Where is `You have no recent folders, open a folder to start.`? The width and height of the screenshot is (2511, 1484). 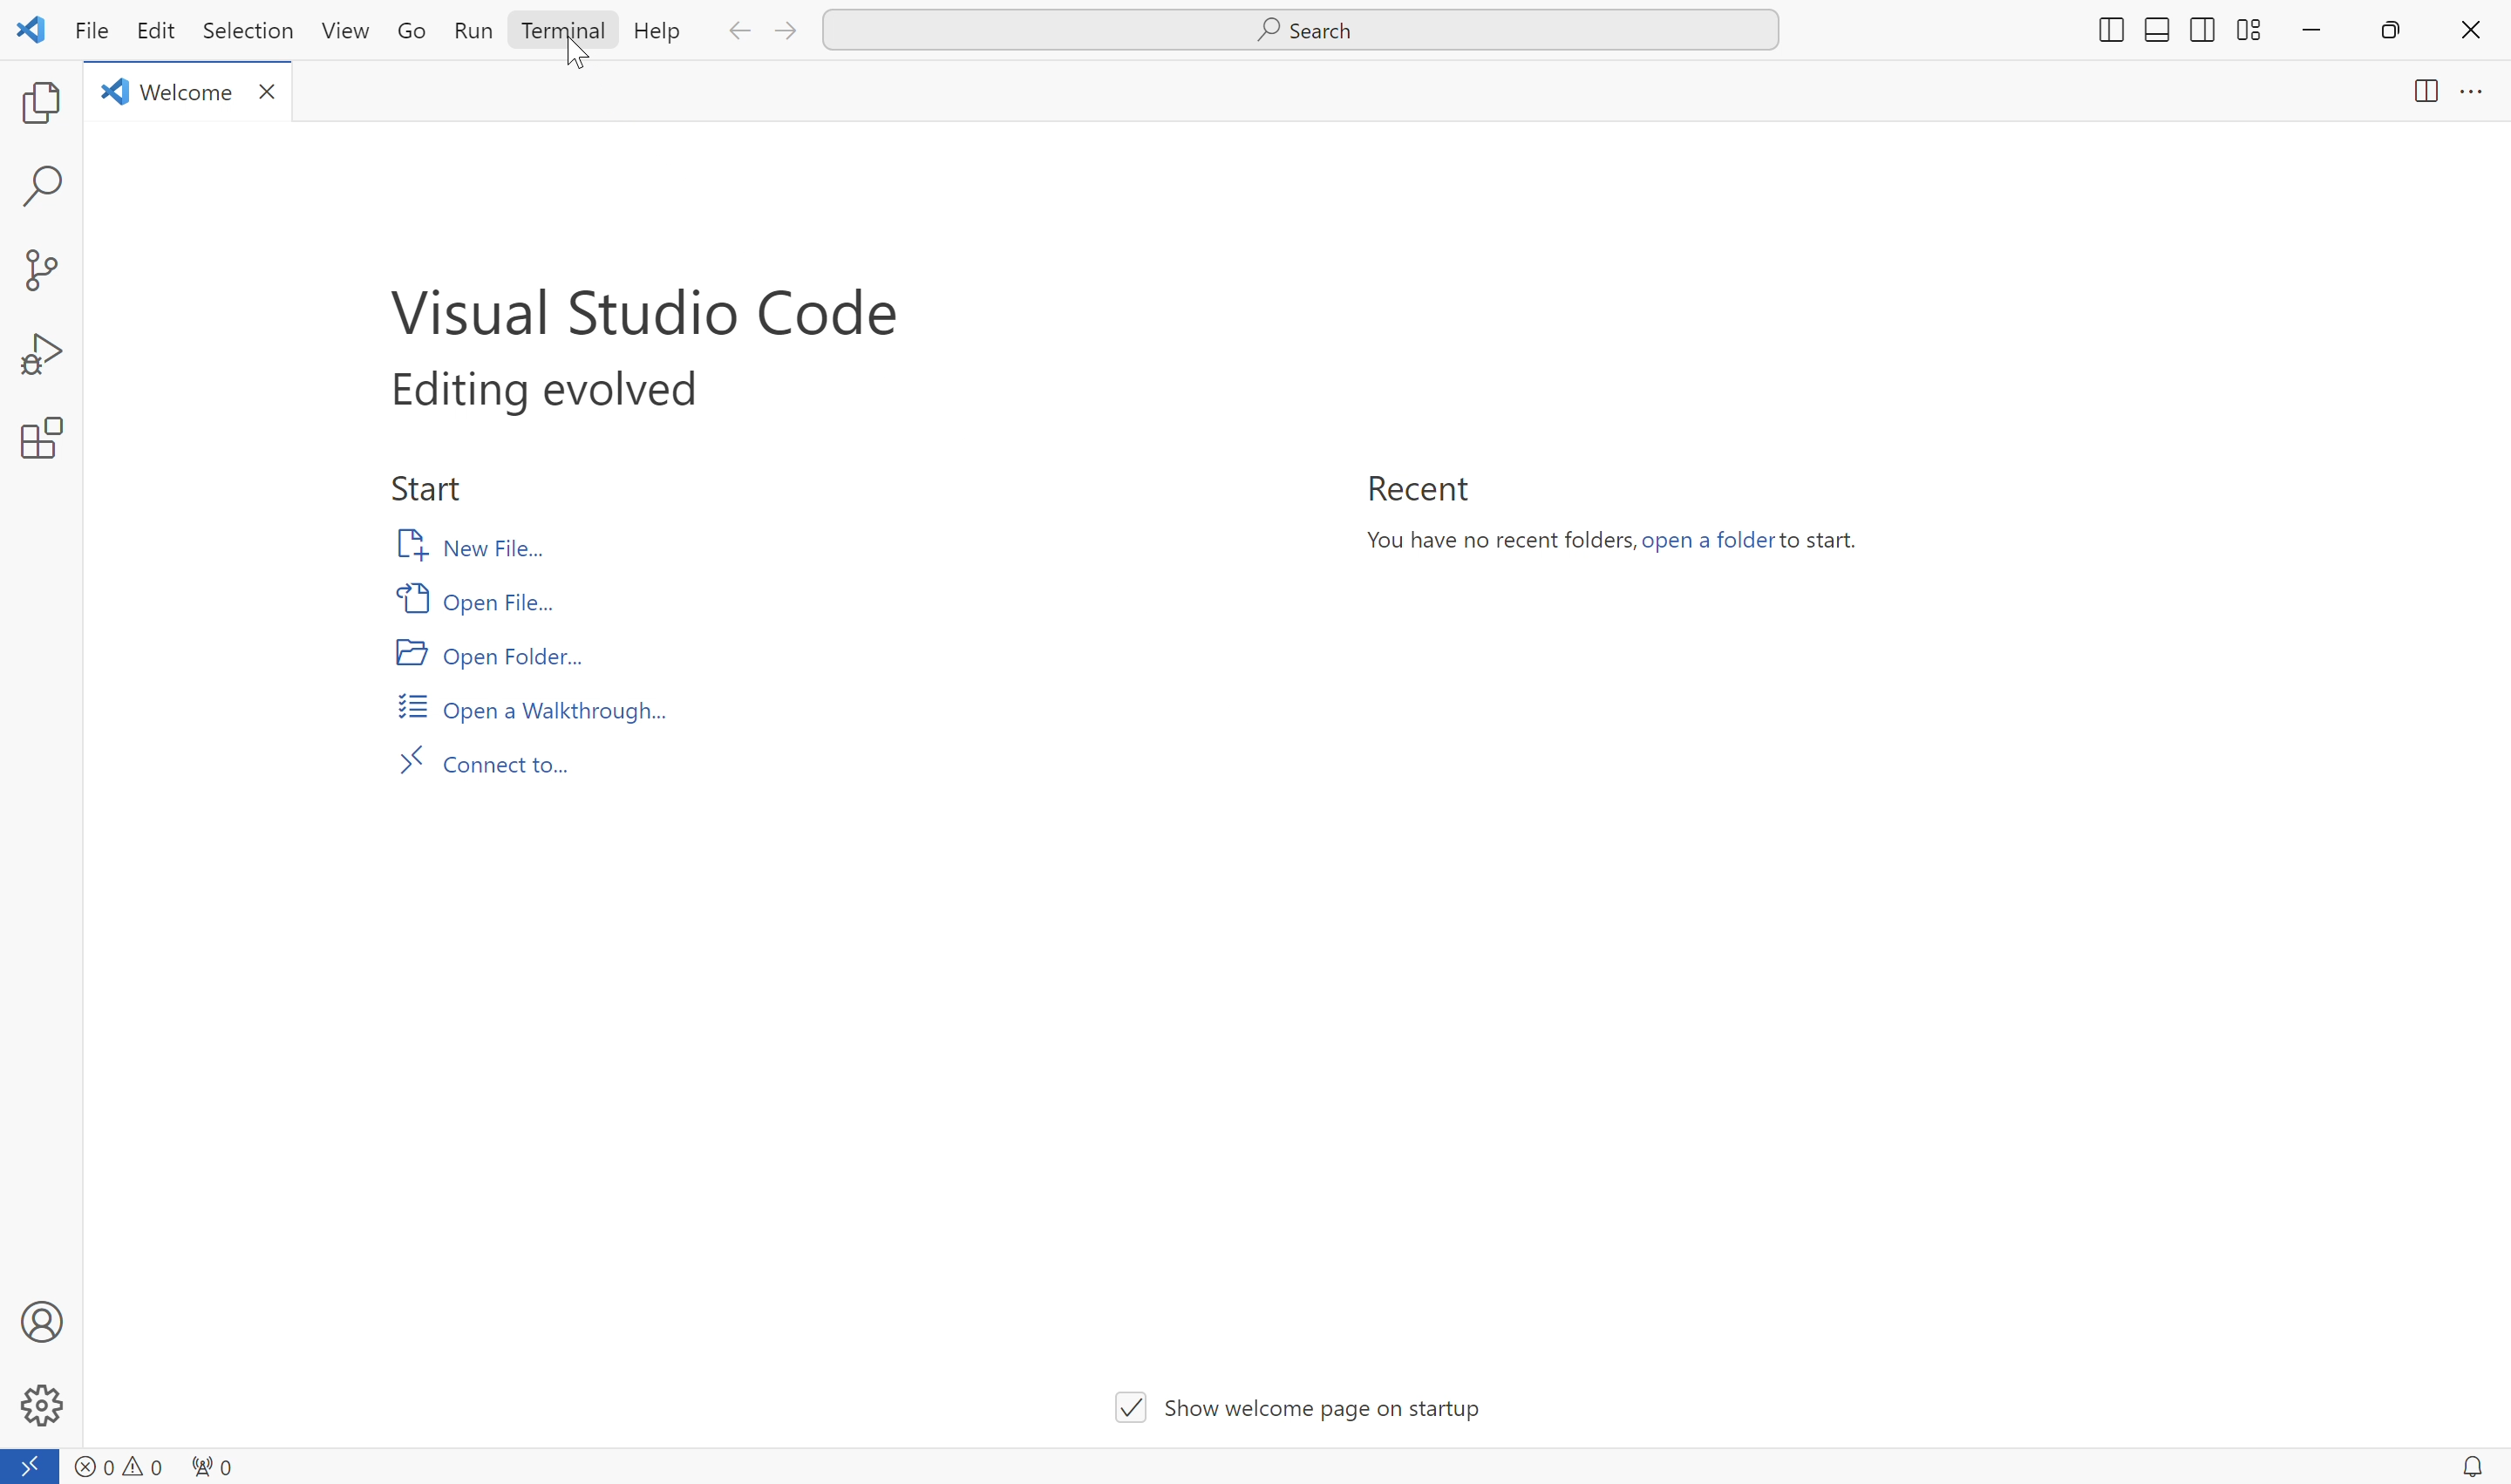
You have no recent folders, open a folder to start. is located at coordinates (1623, 545).